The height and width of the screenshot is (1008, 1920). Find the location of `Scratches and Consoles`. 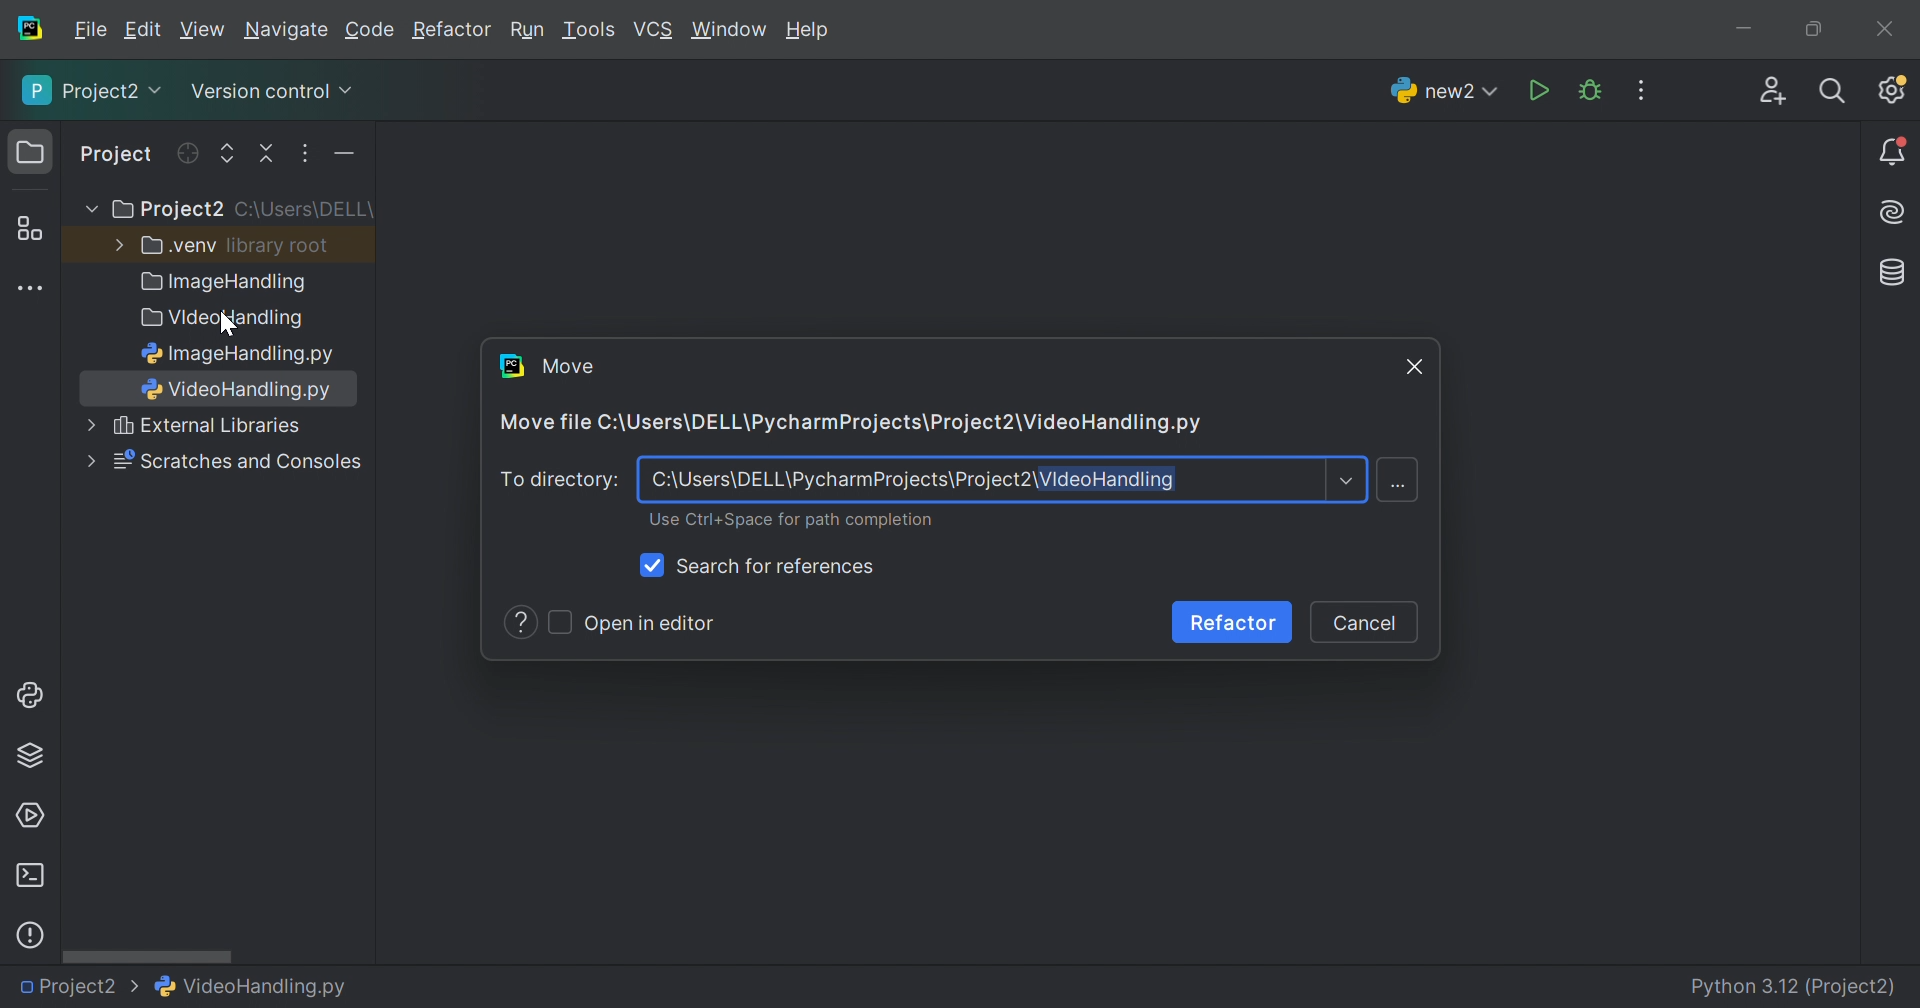

Scratches and Consoles is located at coordinates (238, 462).